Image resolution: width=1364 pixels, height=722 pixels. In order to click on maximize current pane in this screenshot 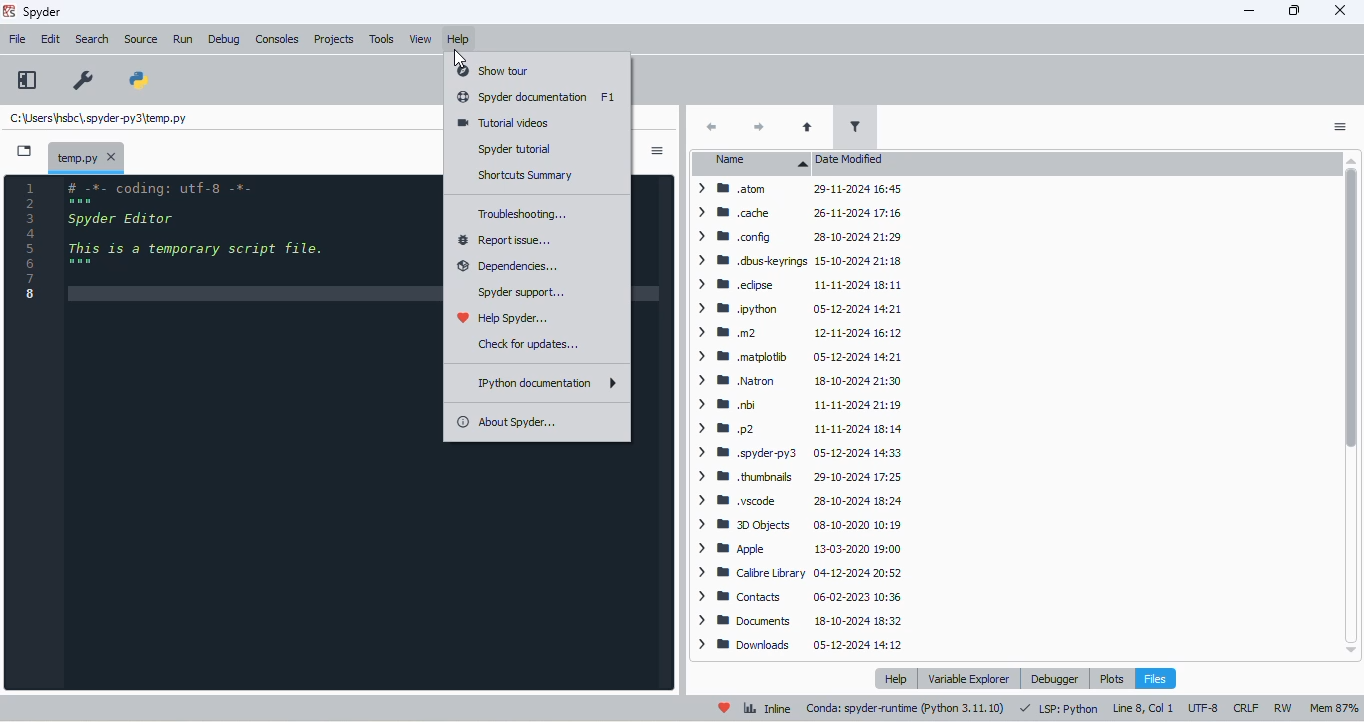, I will do `click(27, 79)`.